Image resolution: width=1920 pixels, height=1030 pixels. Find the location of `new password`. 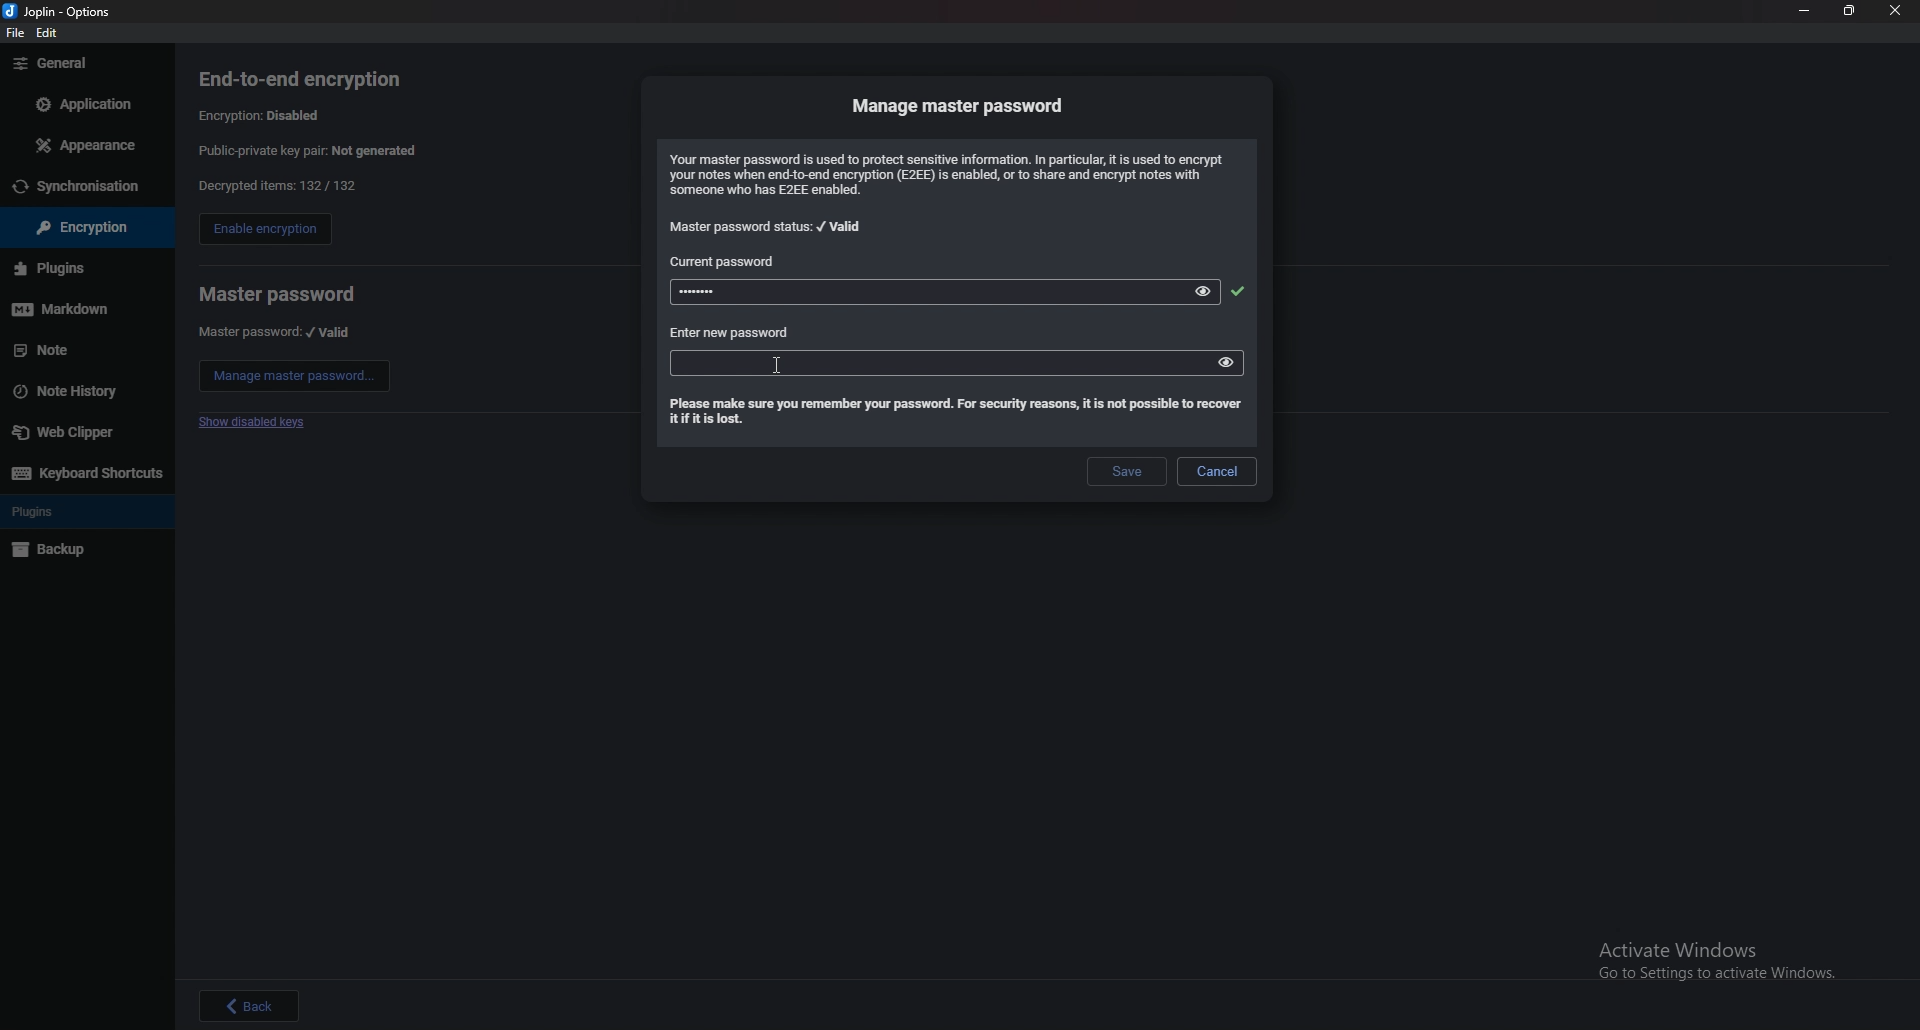

new password is located at coordinates (907, 362).